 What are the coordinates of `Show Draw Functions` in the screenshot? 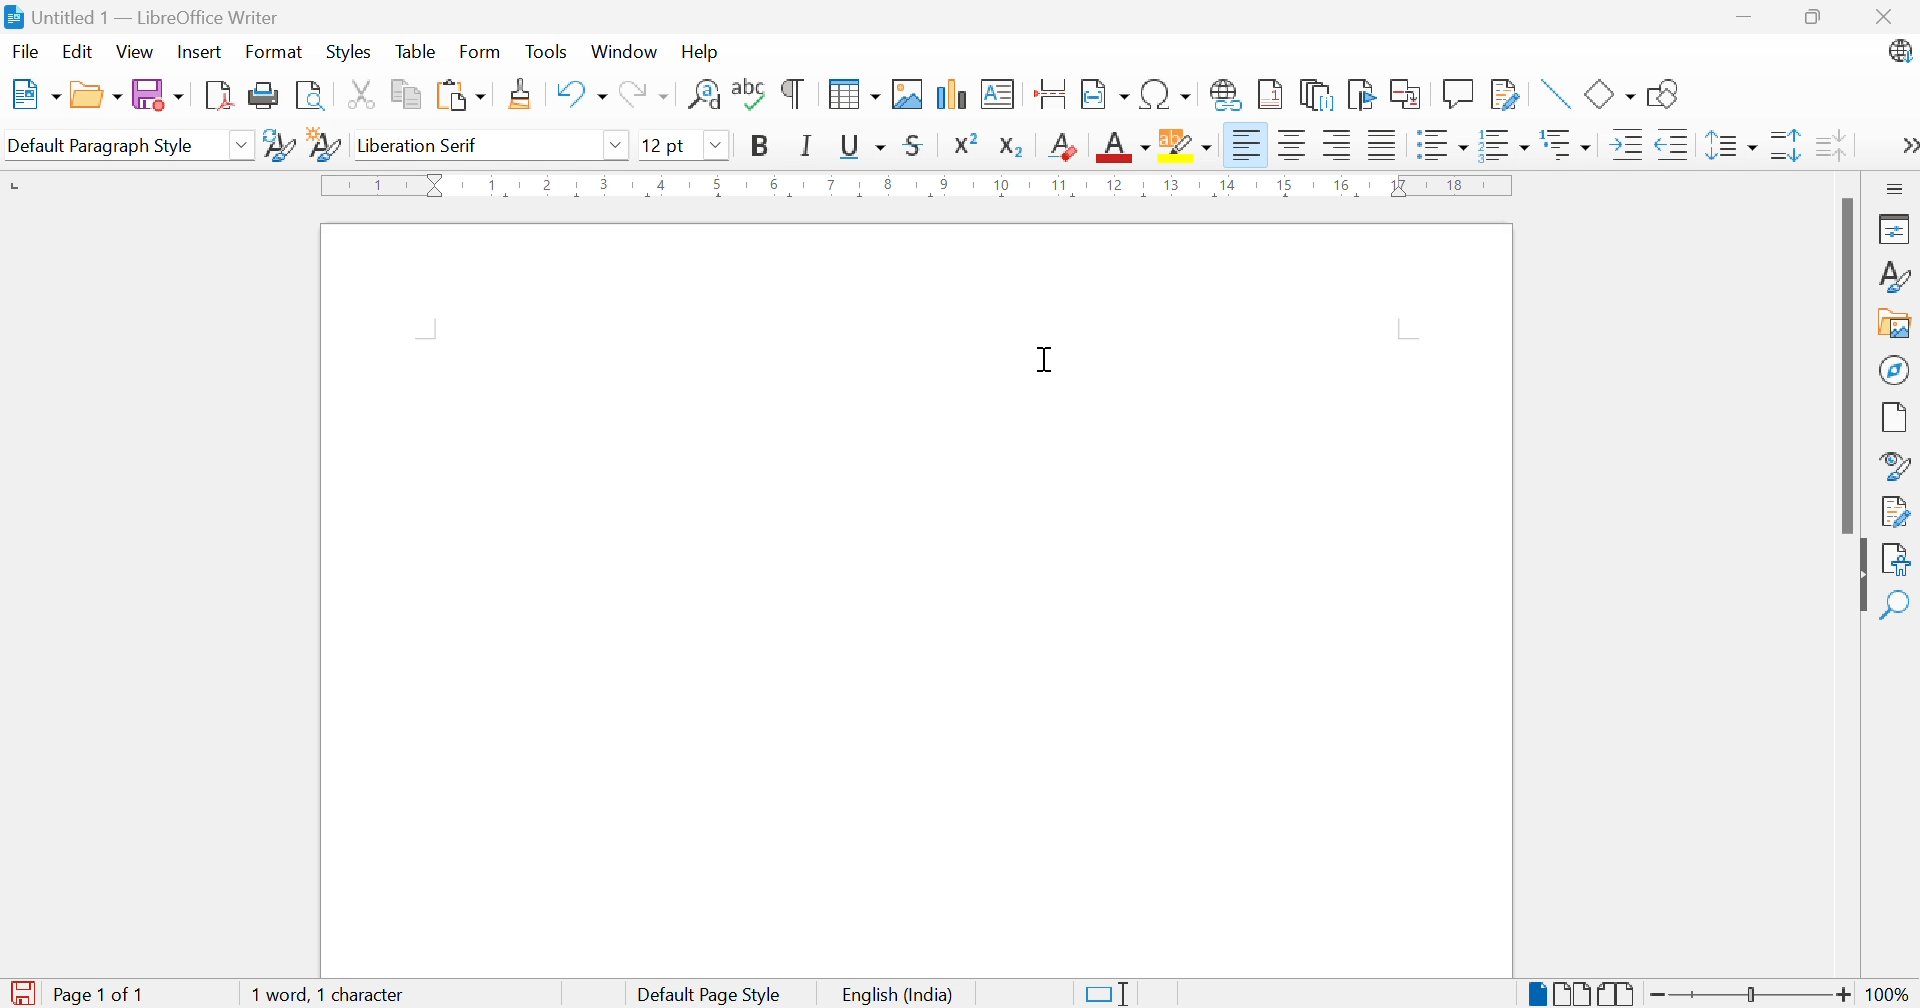 It's located at (1664, 95).